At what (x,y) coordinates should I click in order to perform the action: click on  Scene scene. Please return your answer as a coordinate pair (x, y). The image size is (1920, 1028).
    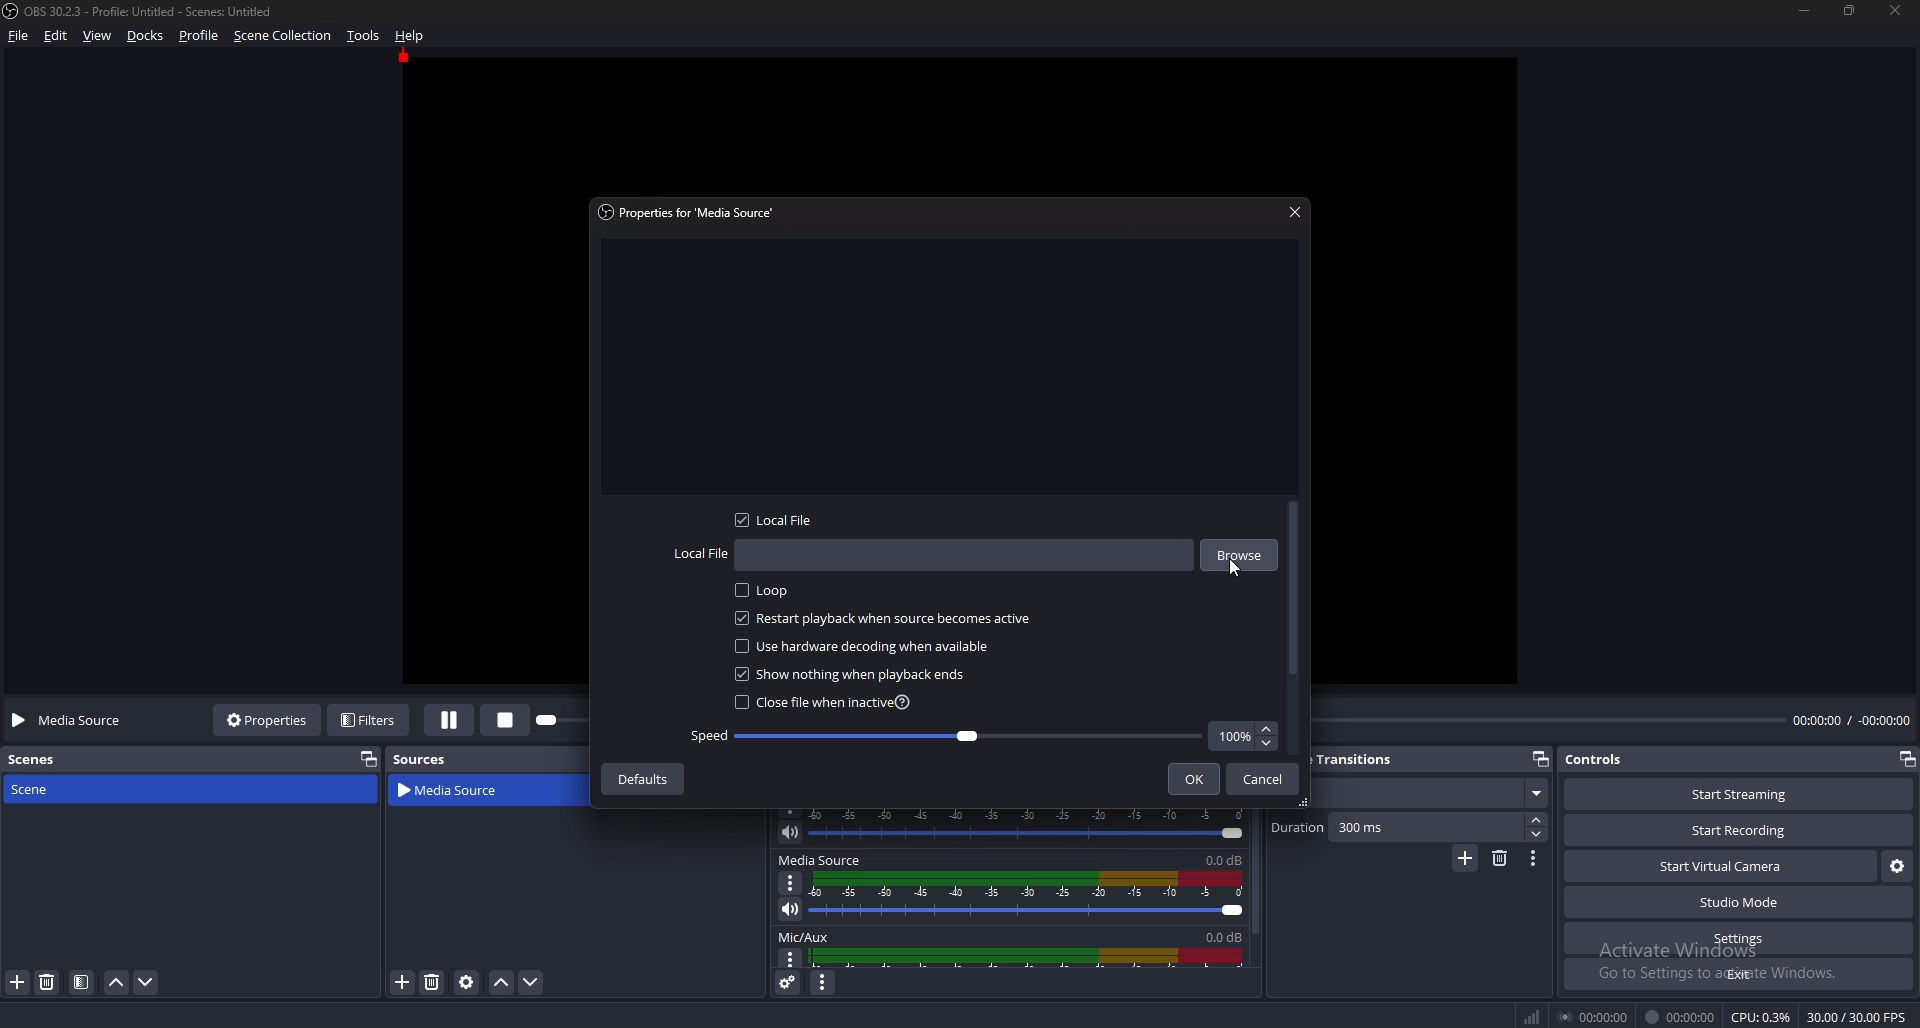
    Looking at the image, I should click on (44, 787).